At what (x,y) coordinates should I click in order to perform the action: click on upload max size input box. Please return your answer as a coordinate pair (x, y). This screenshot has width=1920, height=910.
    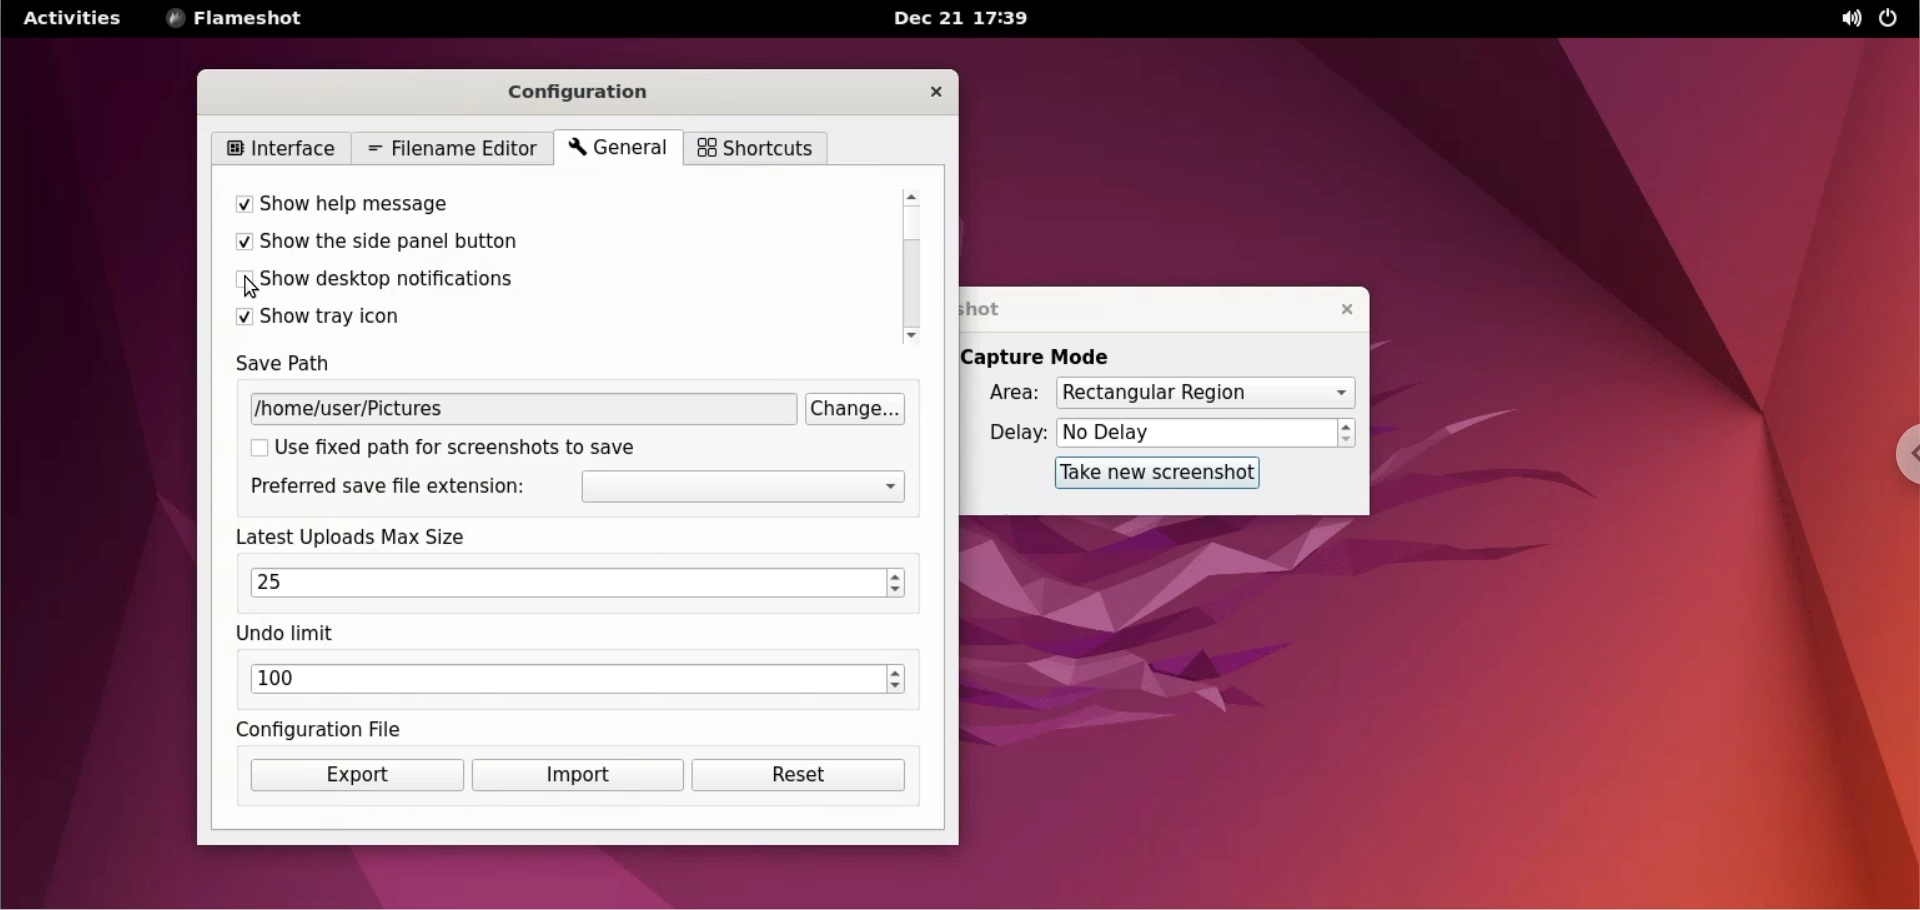
    Looking at the image, I should click on (559, 583).